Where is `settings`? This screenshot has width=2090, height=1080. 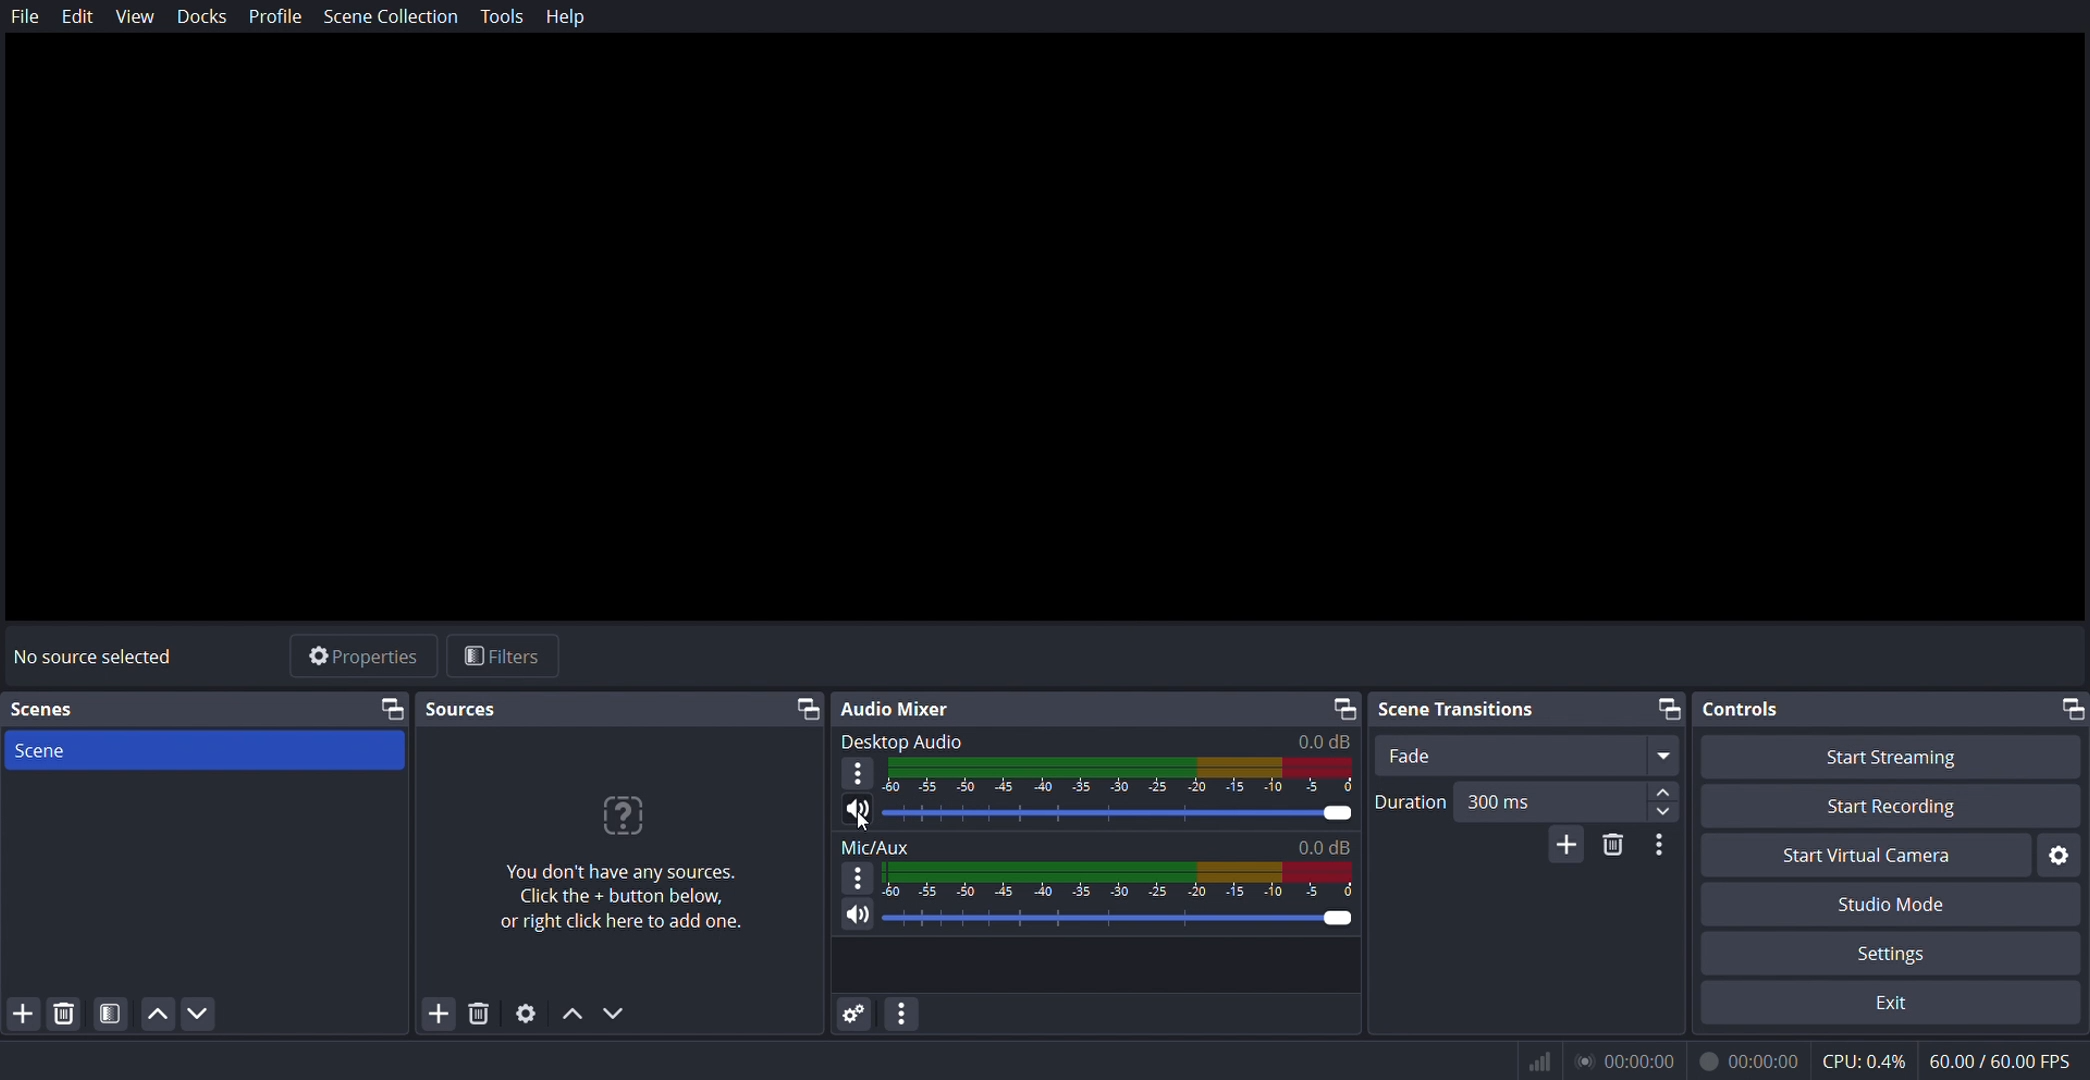
settings is located at coordinates (1873, 955).